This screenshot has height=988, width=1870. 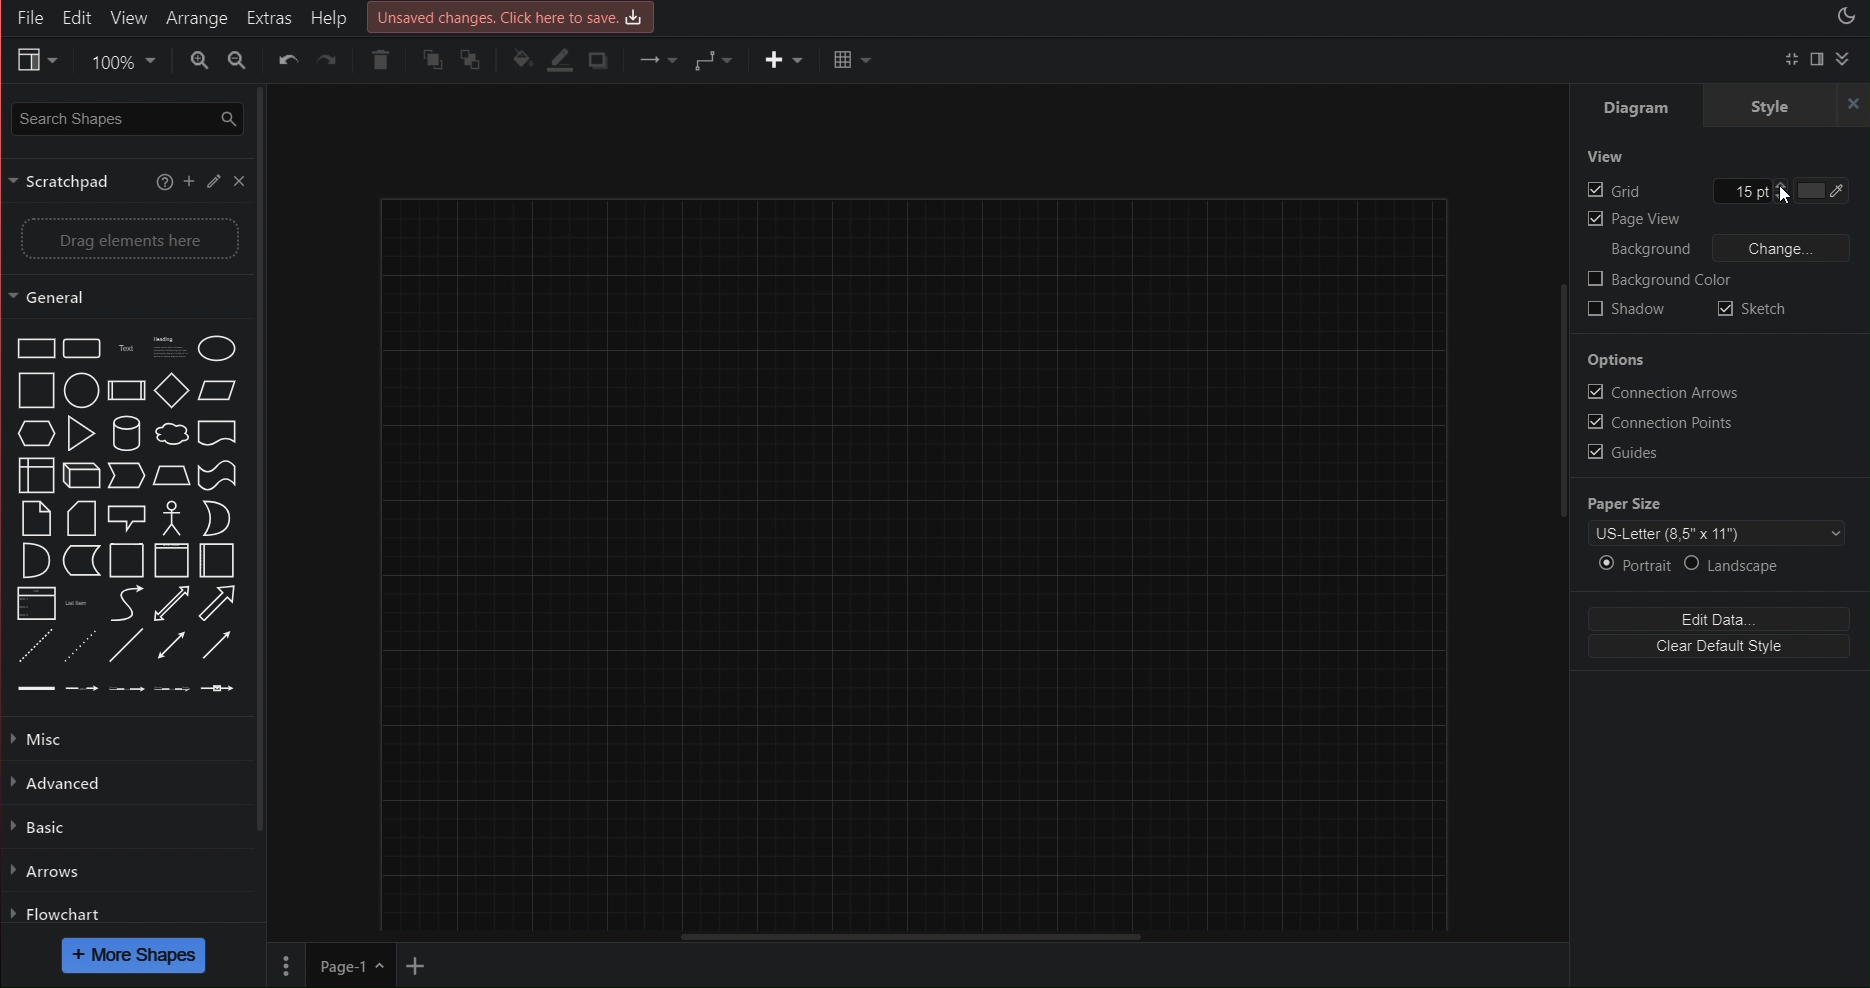 I want to click on Insert, so click(x=775, y=61).